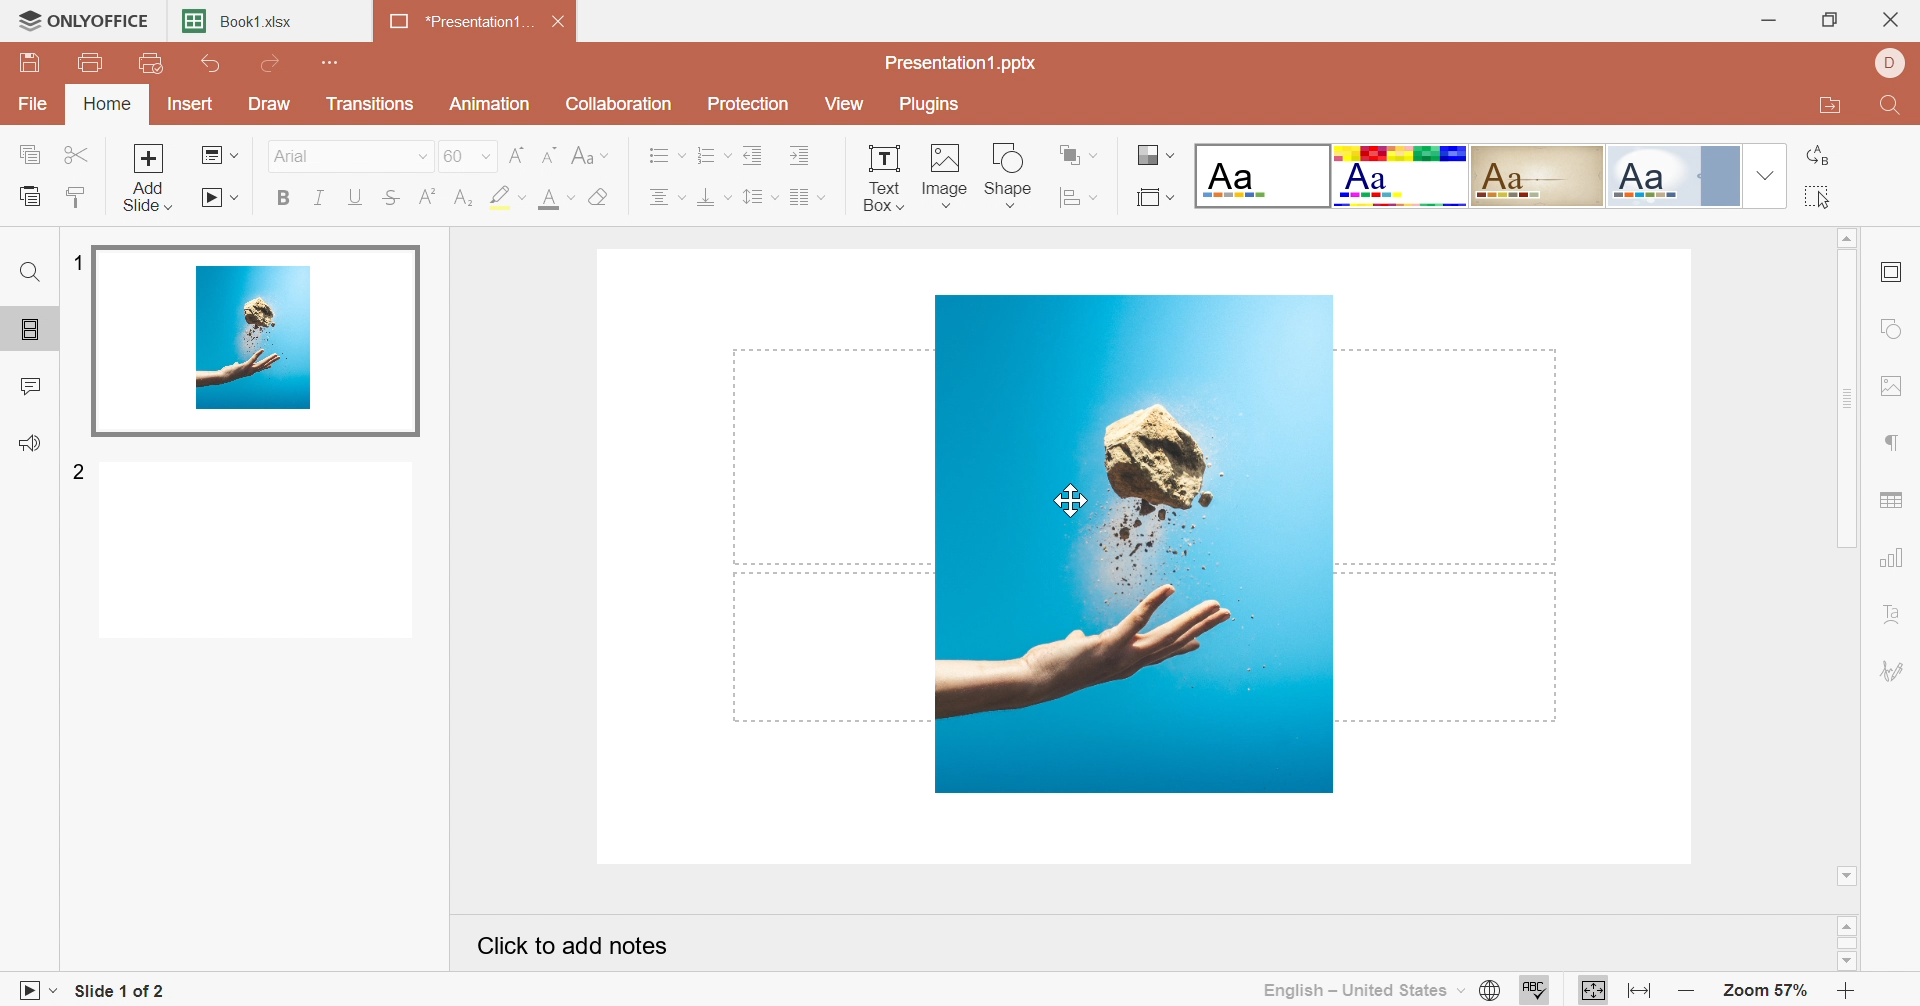  What do you see at coordinates (1080, 154) in the screenshot?
I see `Align shape` at bounding box center [1080, 154].